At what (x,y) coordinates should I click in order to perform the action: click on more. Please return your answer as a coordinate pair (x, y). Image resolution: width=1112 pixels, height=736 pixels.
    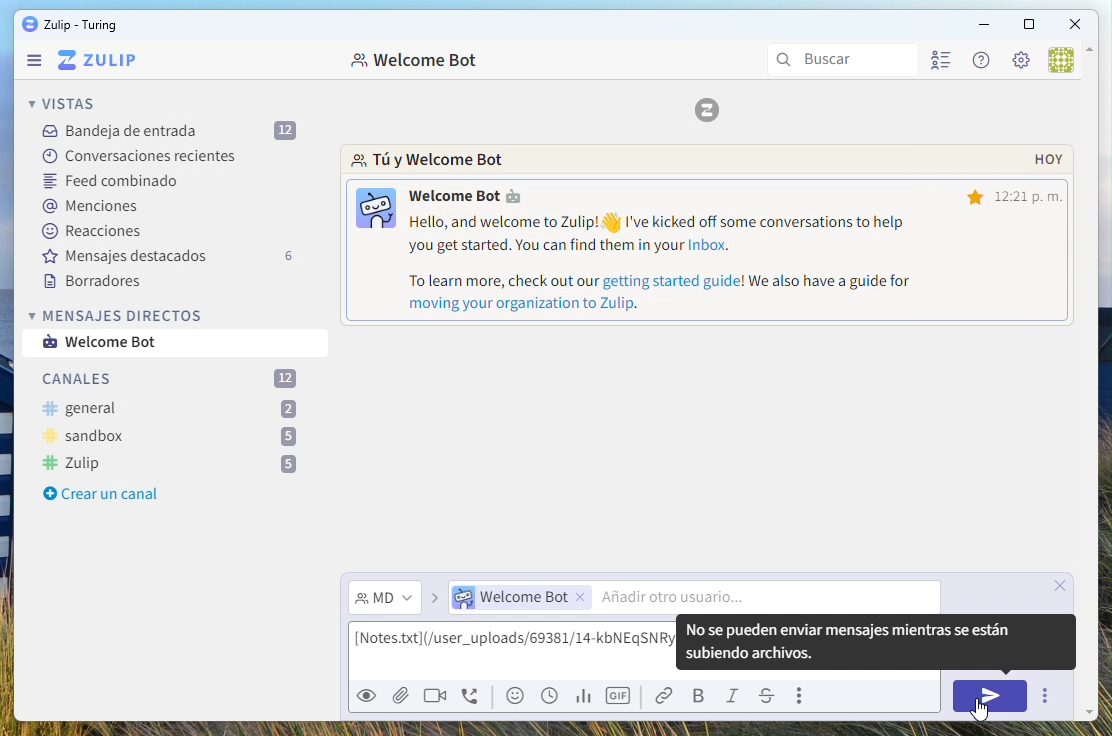
    Looking at the image, I should click on (803, 696).